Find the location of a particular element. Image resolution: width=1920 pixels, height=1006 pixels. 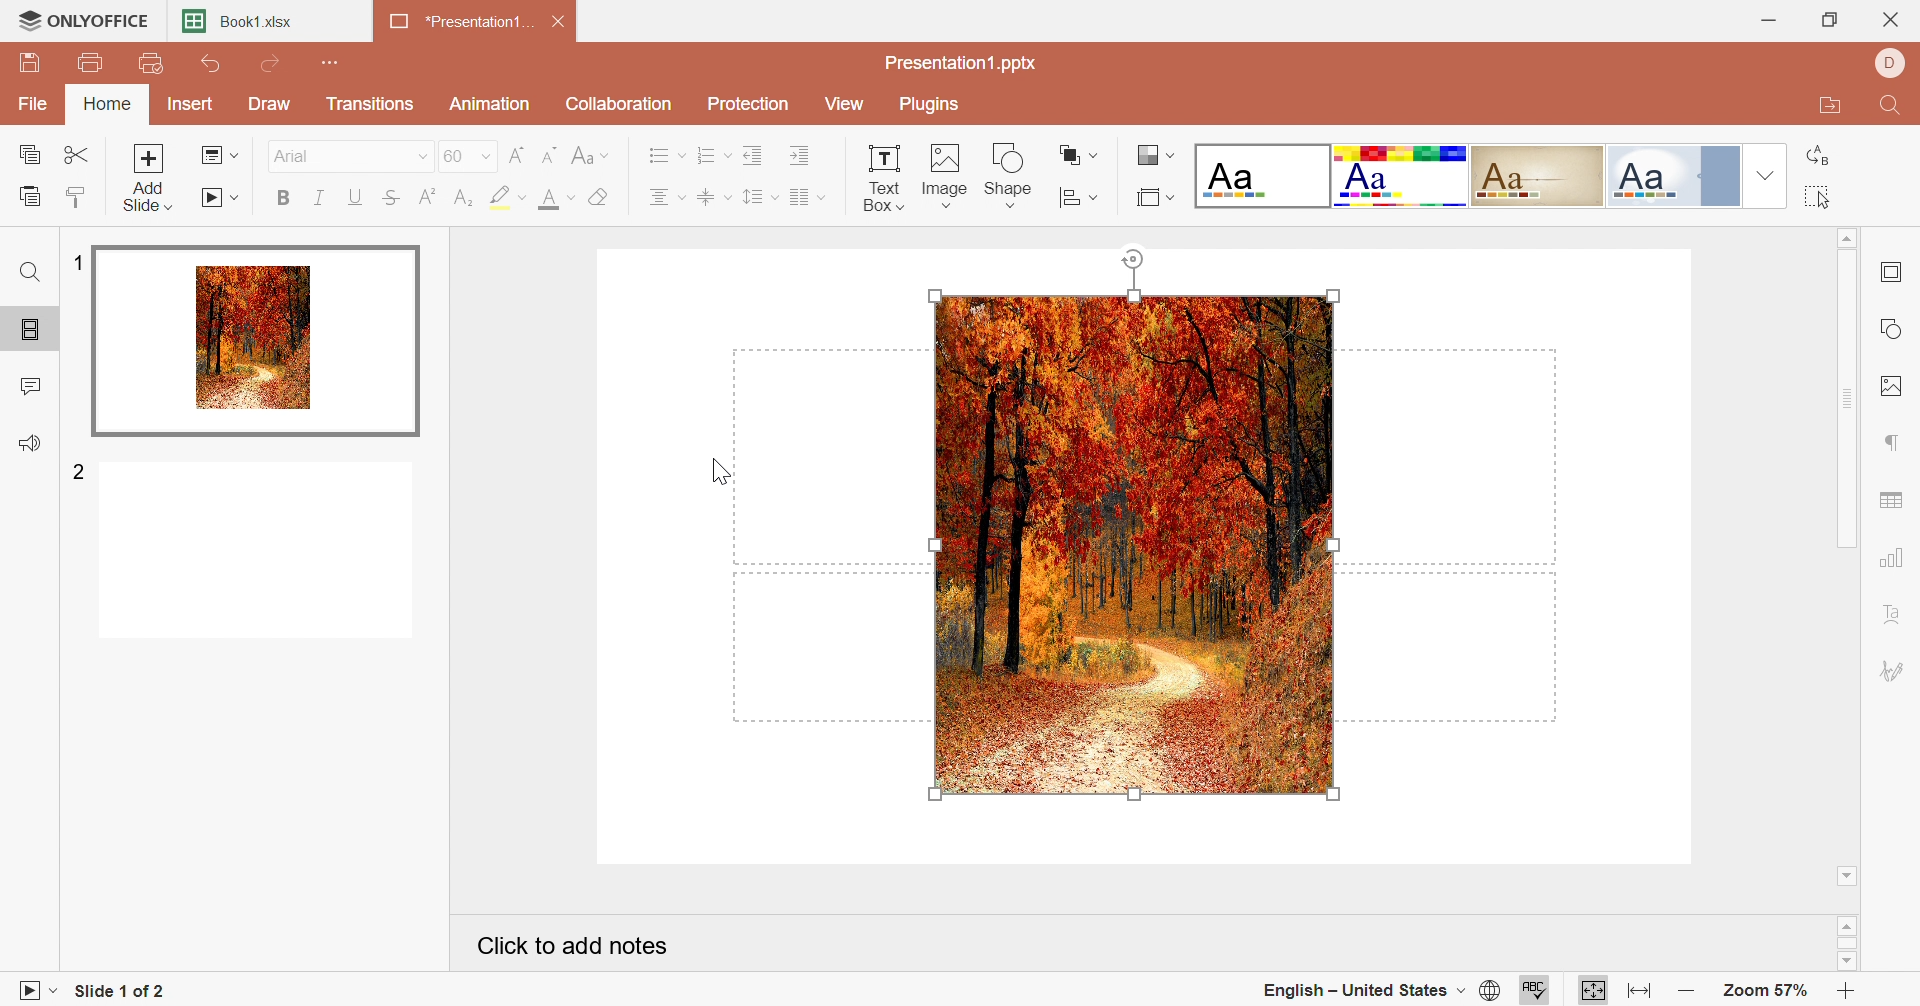

Add slide is located at coordinates (148, 175).